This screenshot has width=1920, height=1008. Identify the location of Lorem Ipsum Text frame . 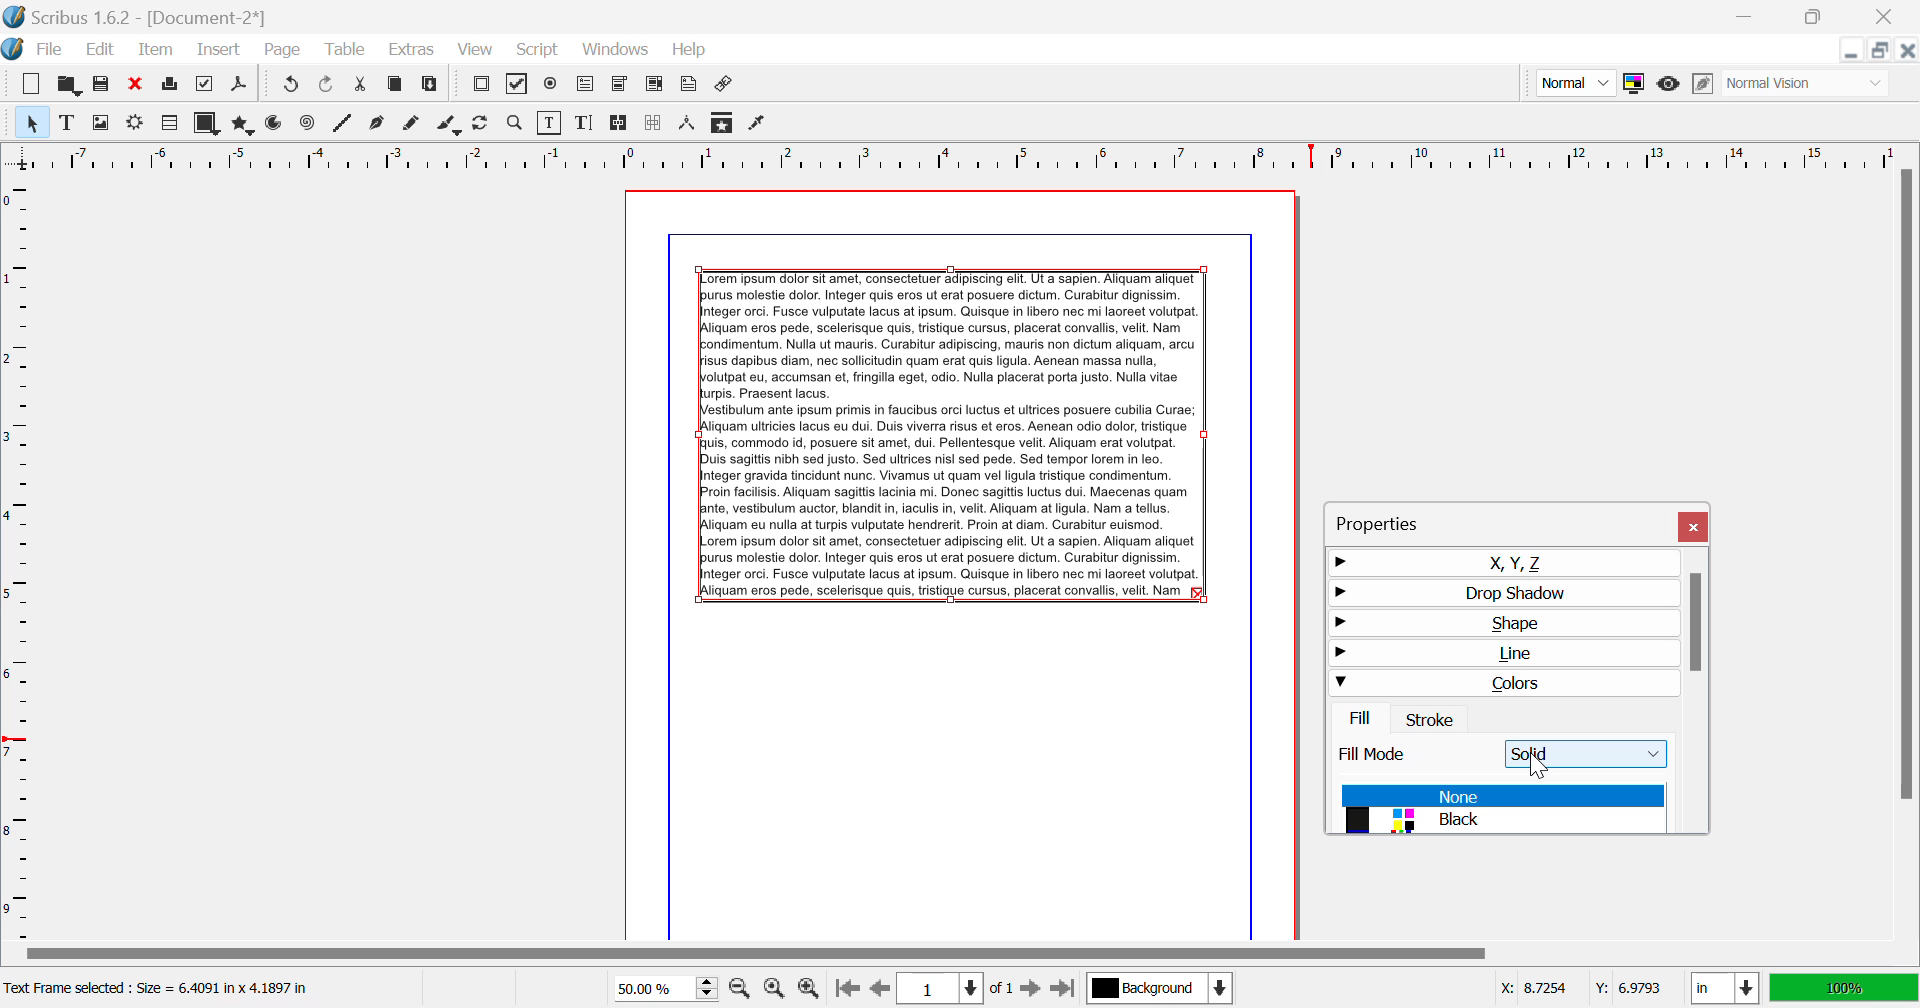
(952, 435).